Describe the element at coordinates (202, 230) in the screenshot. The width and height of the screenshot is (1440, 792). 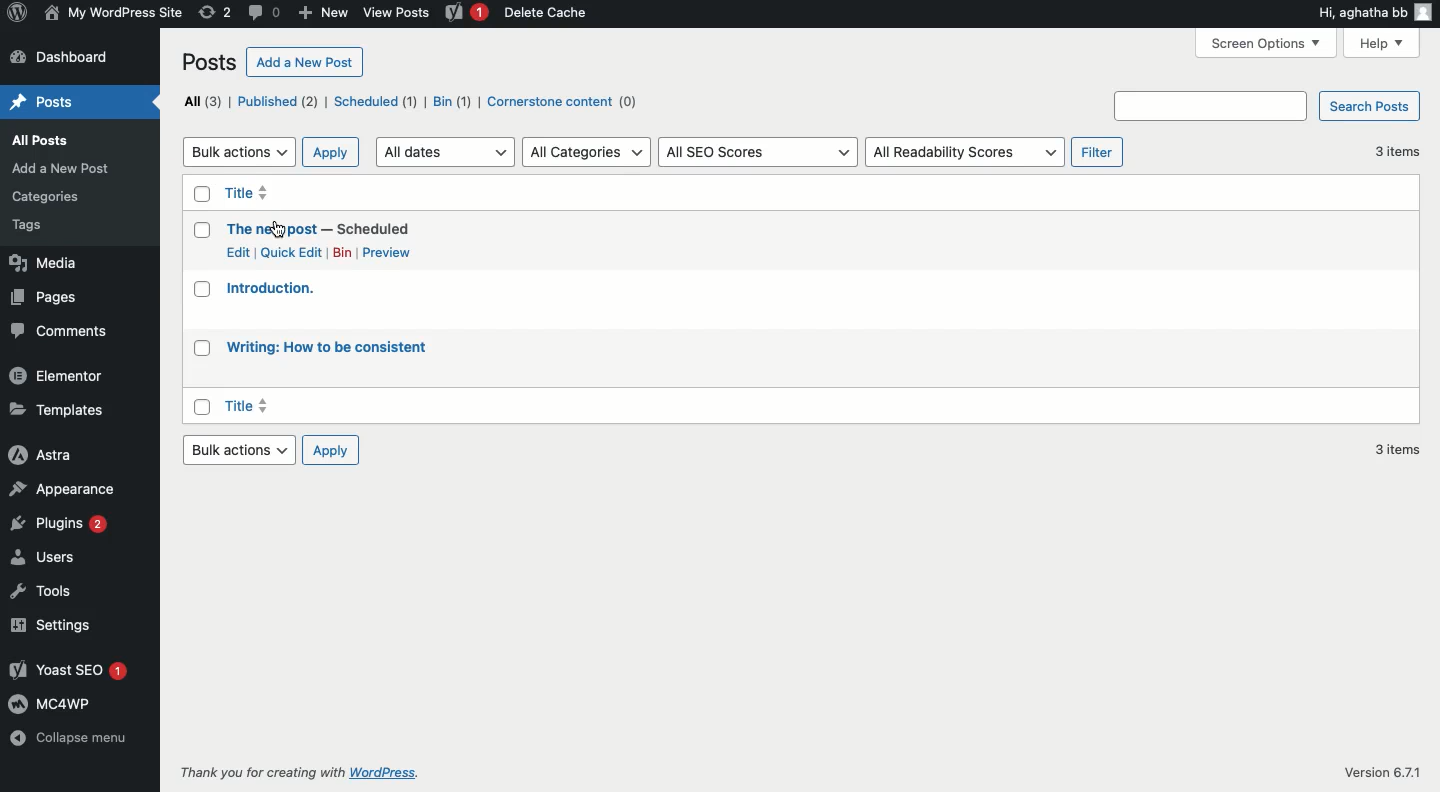
I see `checkbox` at that location.